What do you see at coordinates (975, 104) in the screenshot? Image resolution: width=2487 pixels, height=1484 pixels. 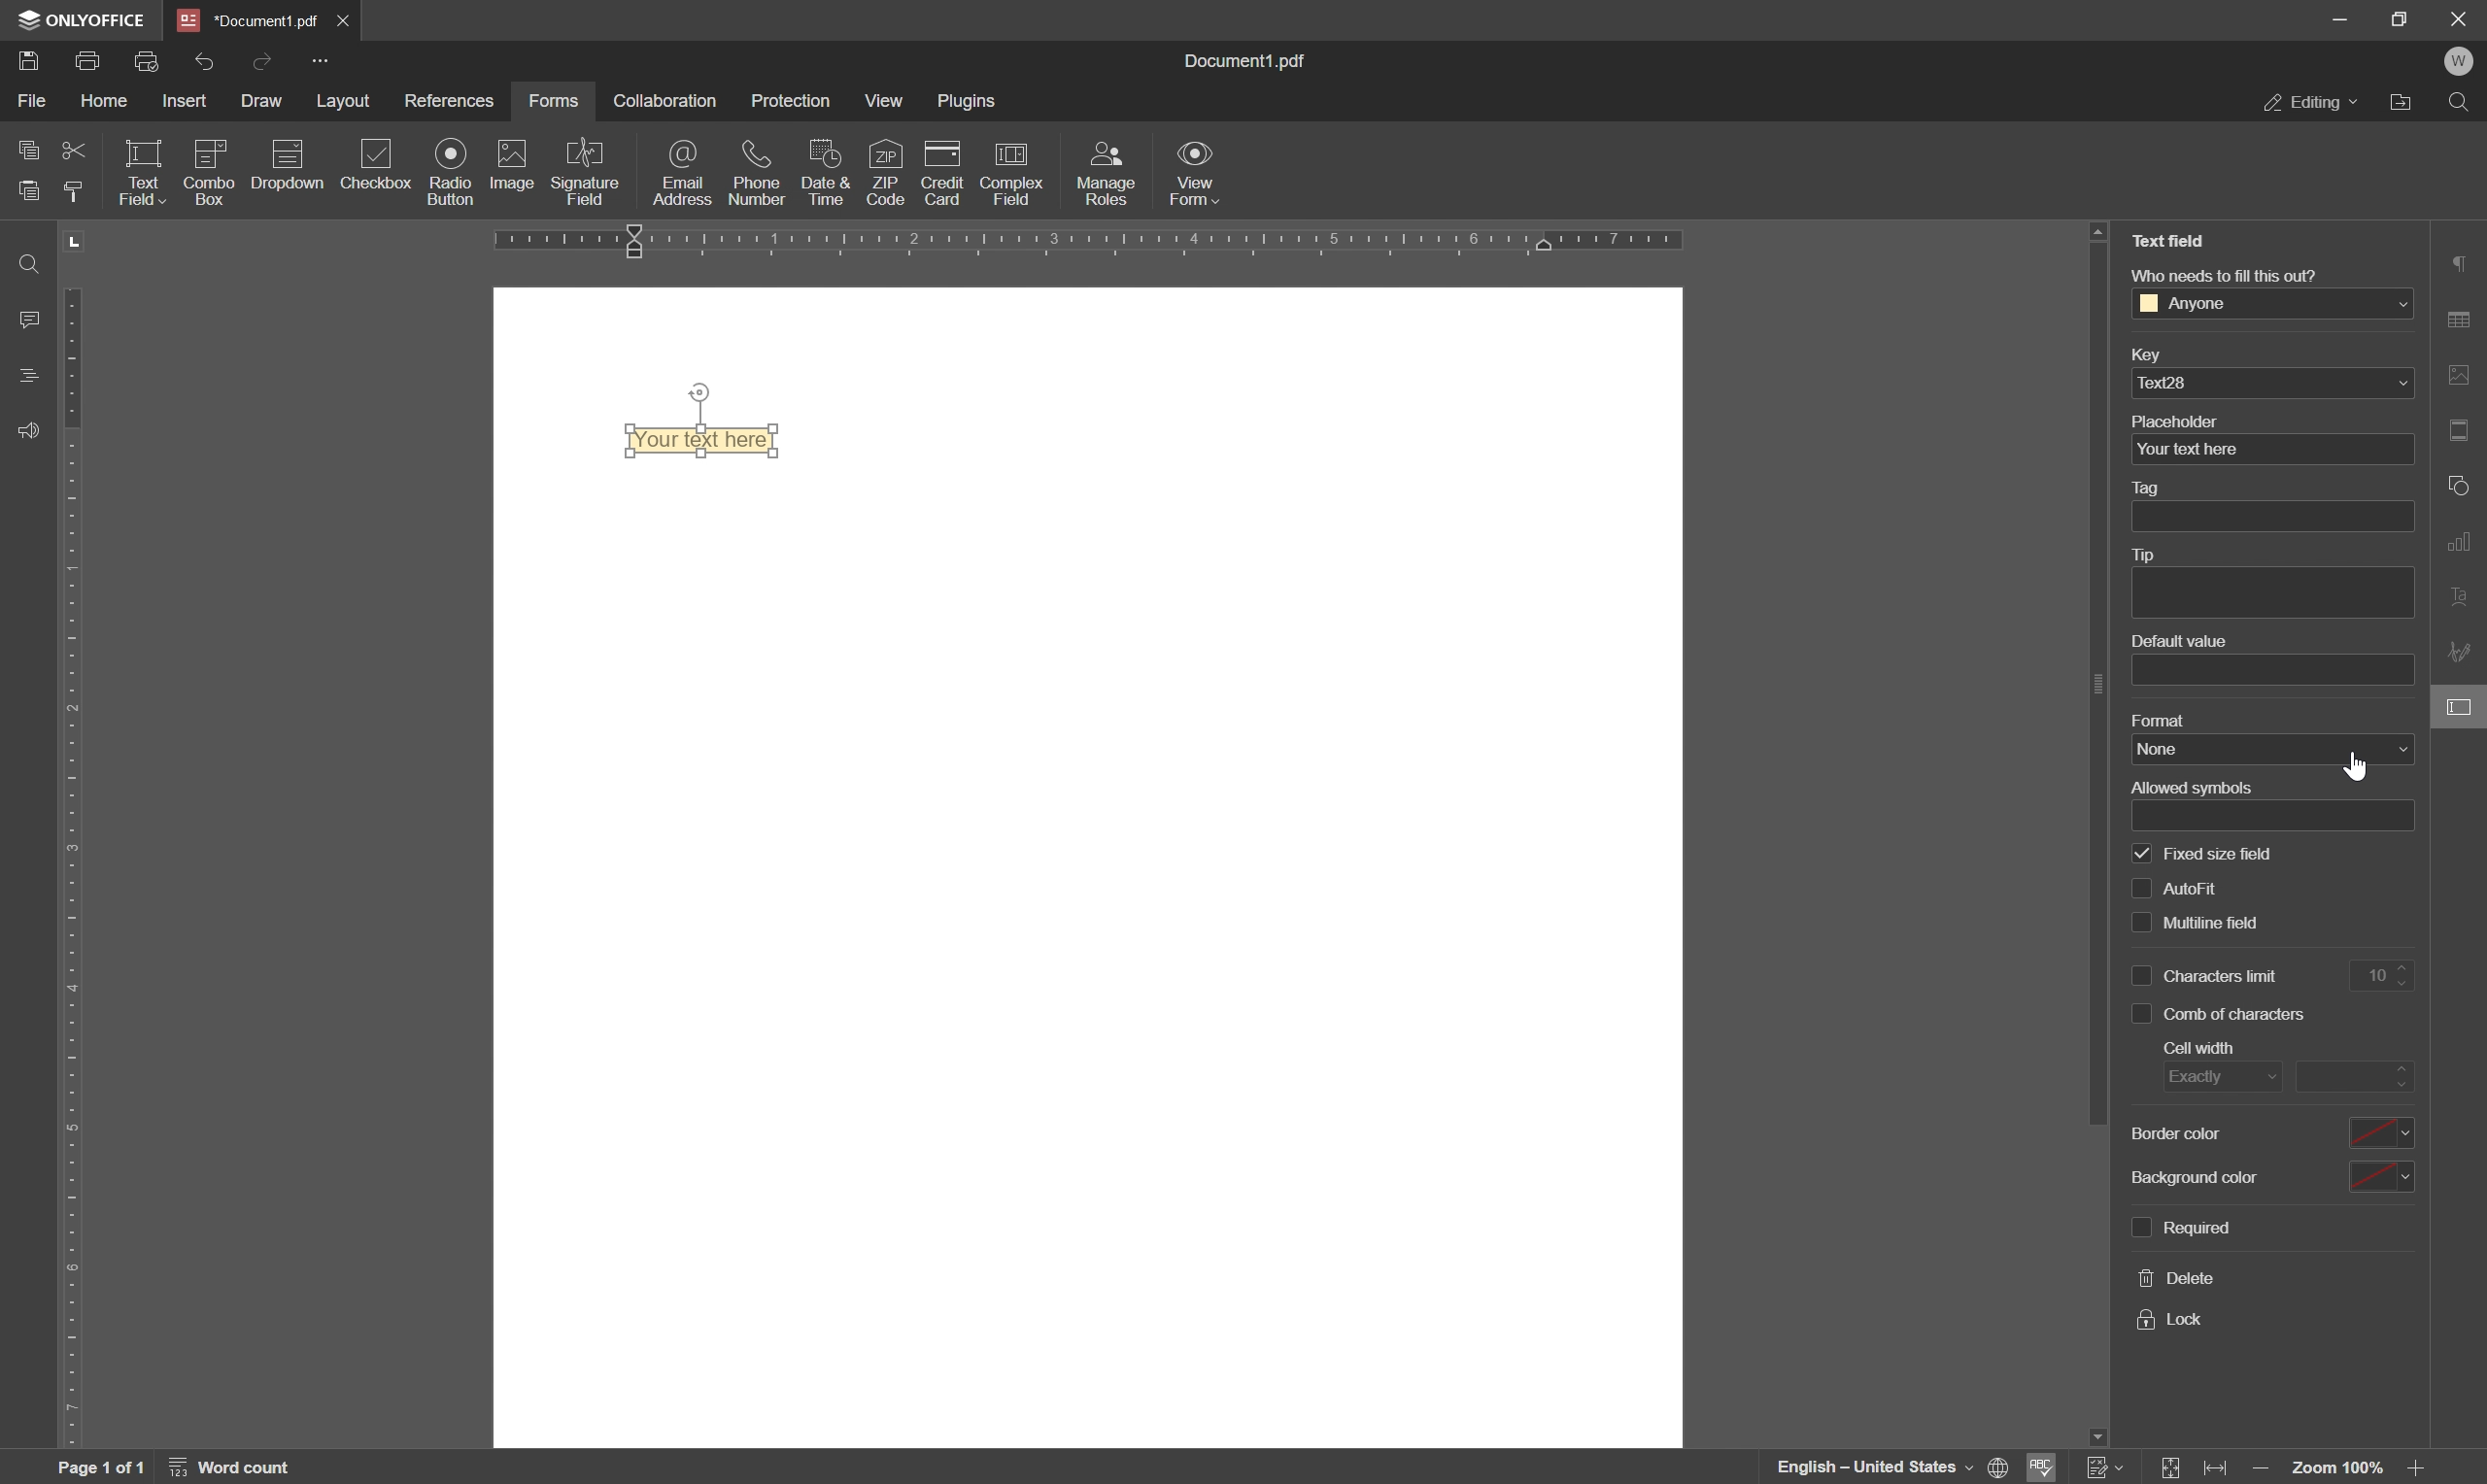 I see `plugins` at bounding box center [975, 104].